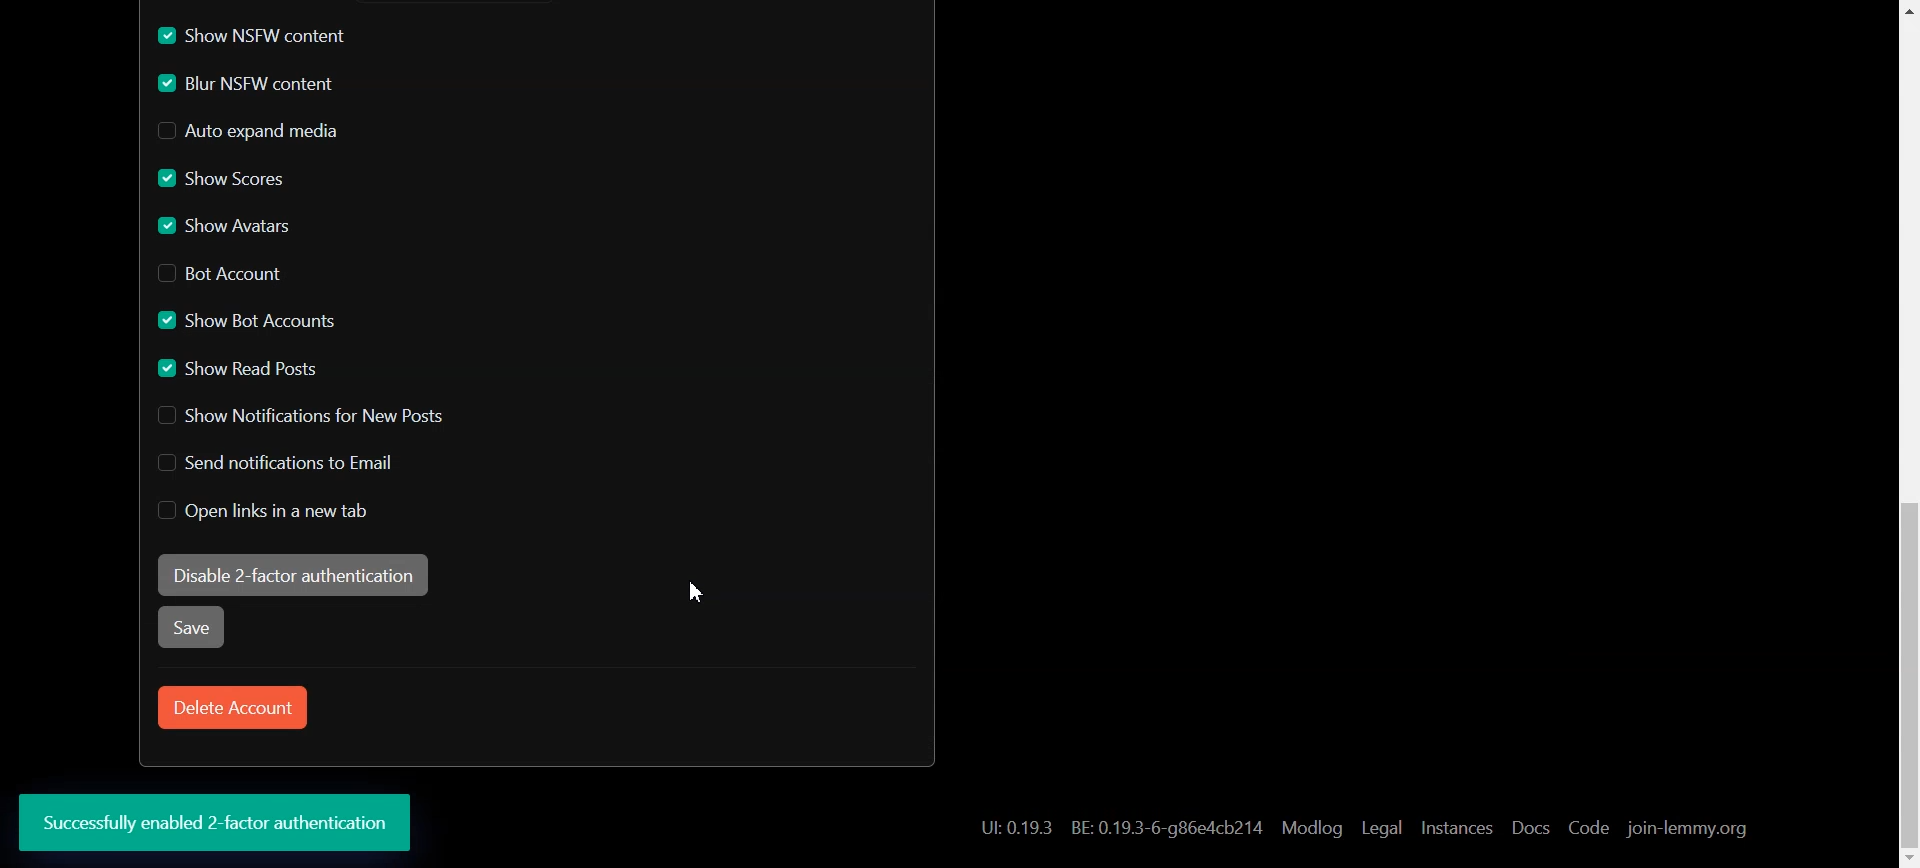 The image size is (1920, 868). I want to click on Disable Bot Account, so click(229, 271).